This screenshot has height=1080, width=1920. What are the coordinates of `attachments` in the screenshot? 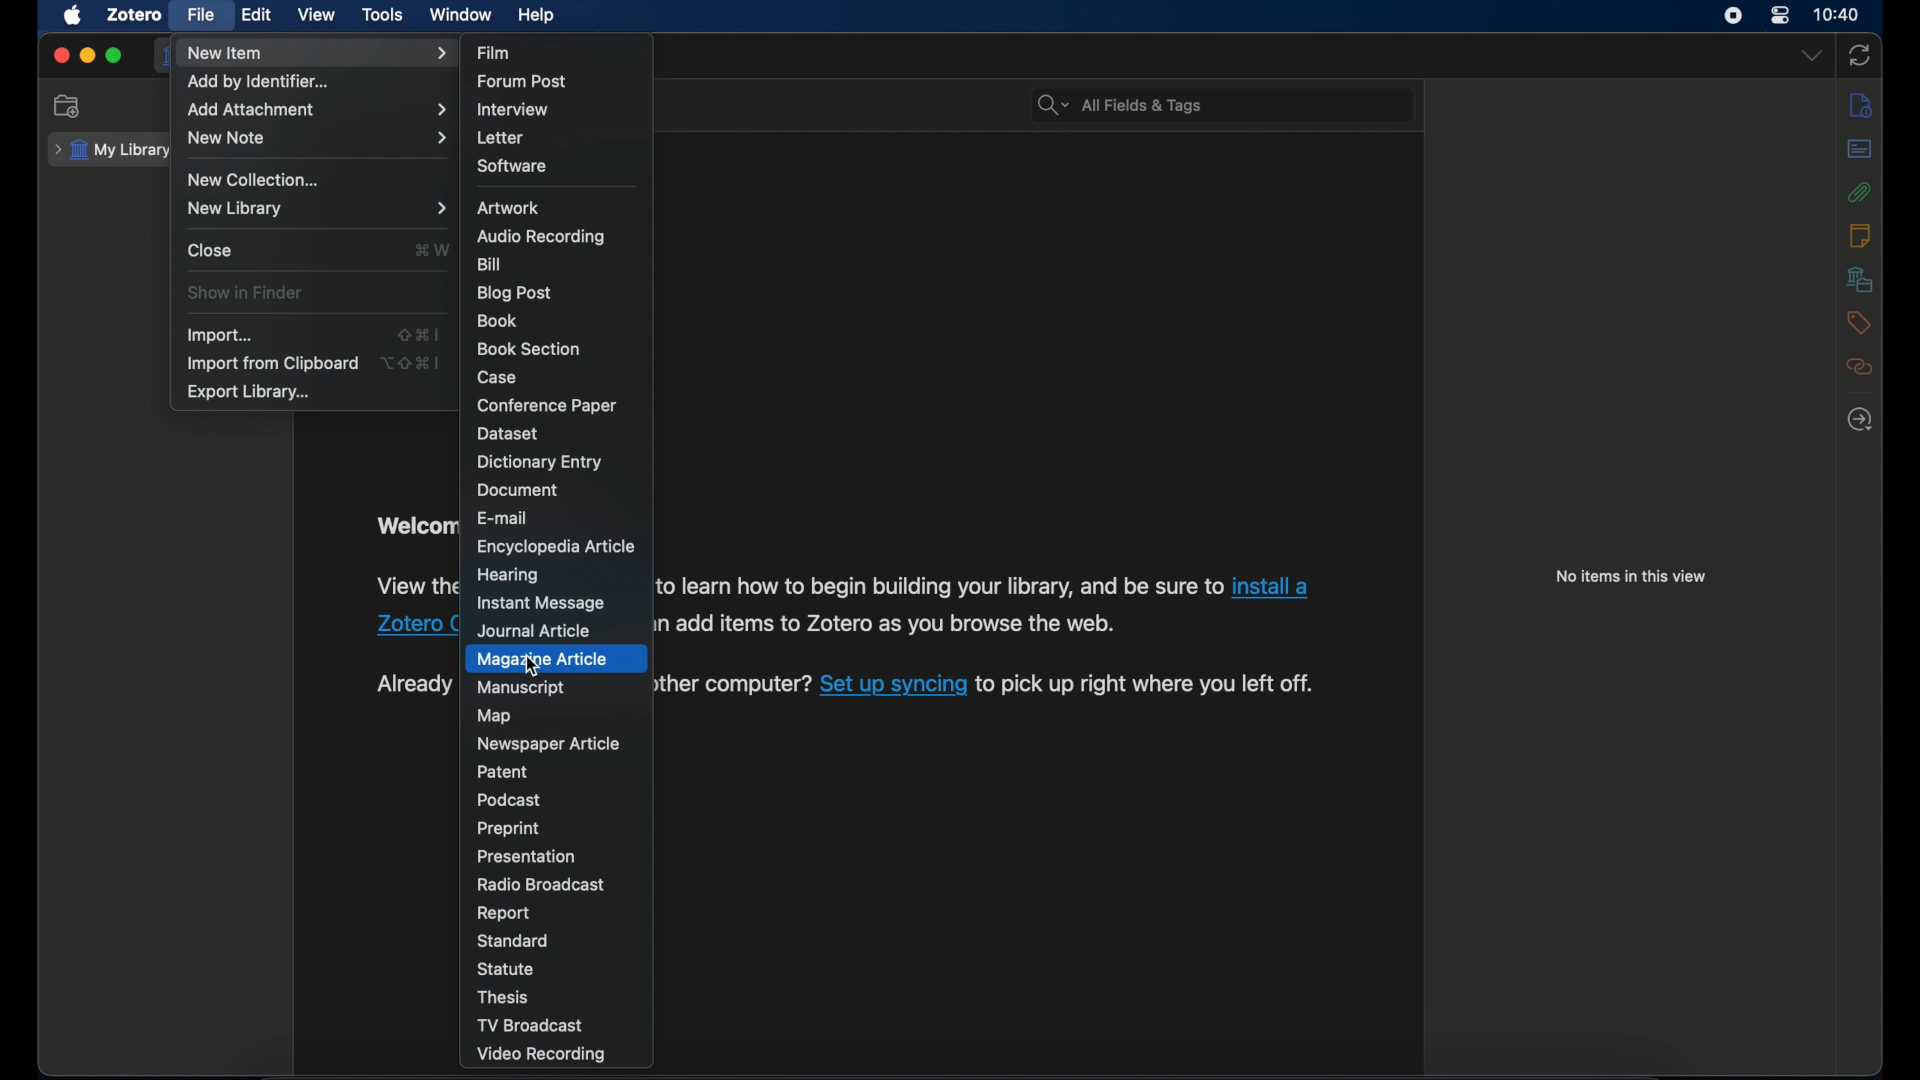 It's located at (1860, 193).